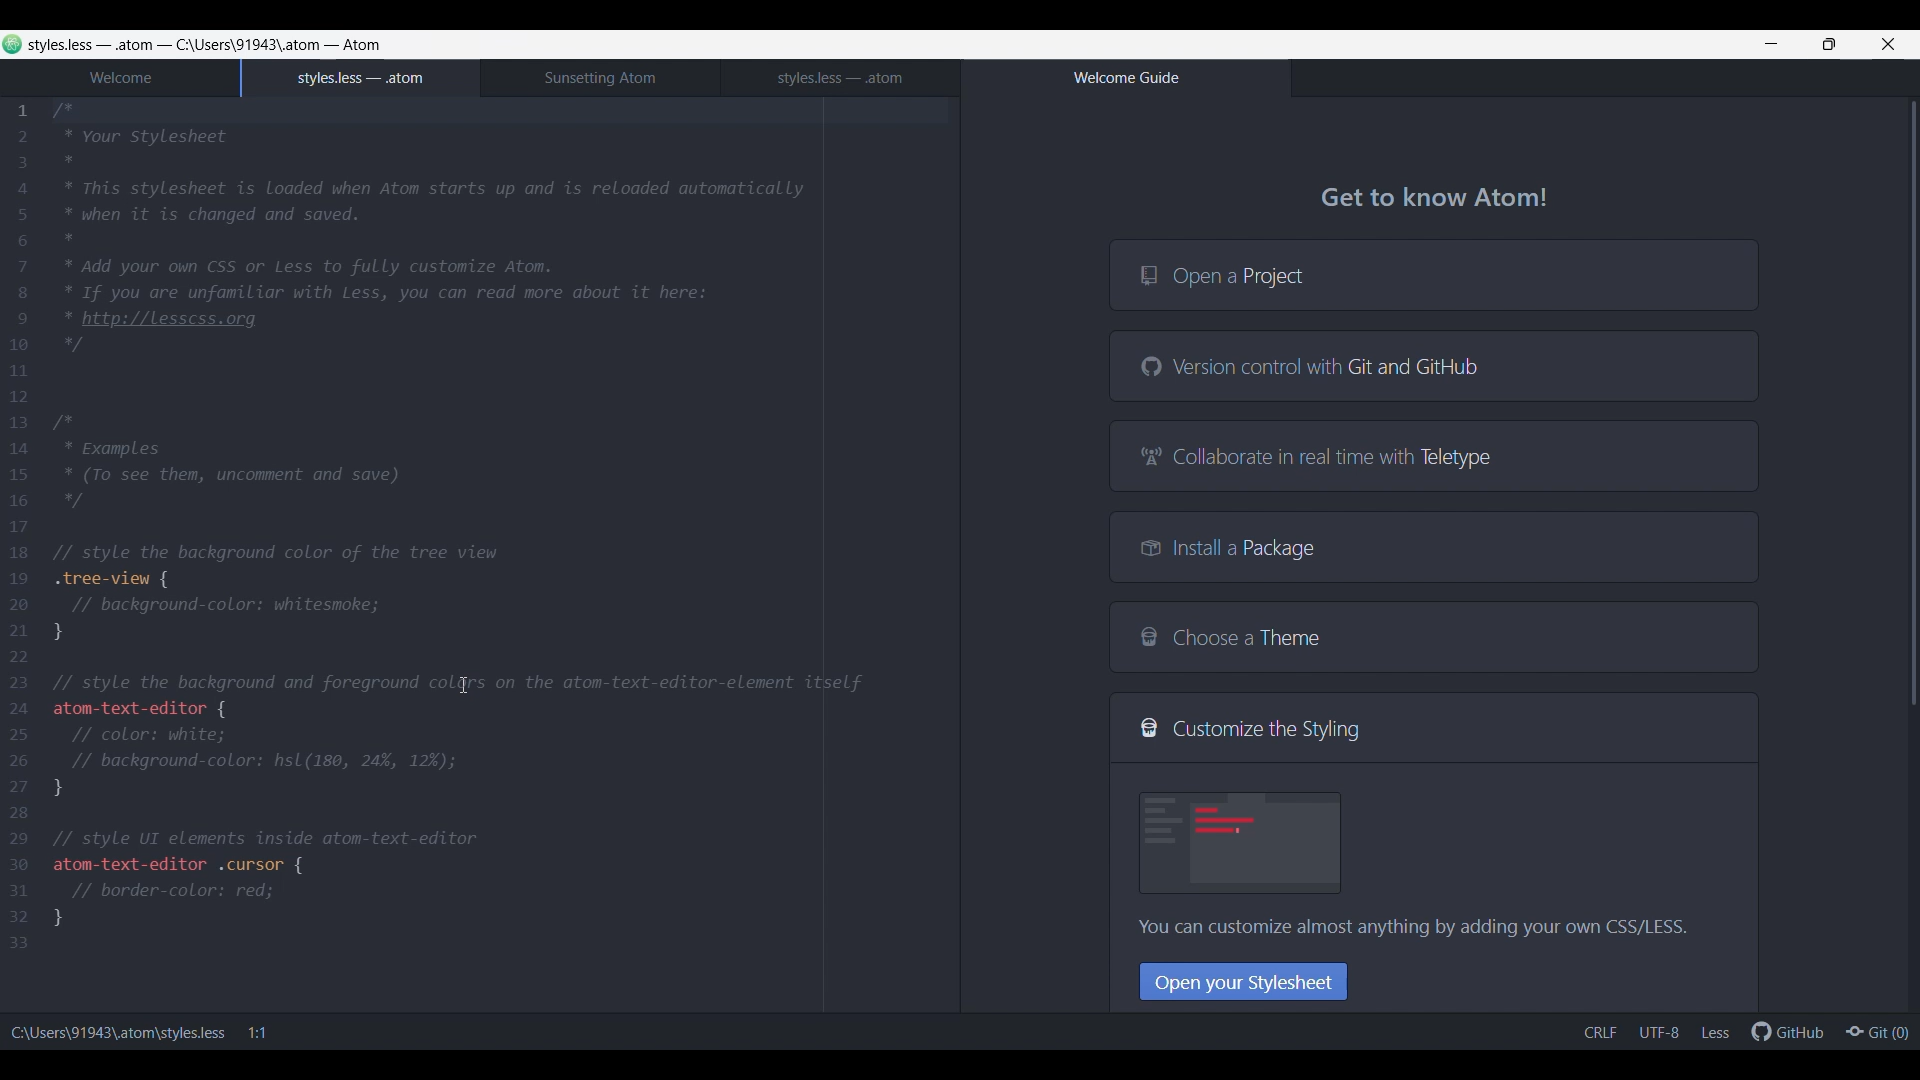 The width and height of the screenshot is (1920, 1080). Describe the element at coordinates (1771, 44) in the screenshot. I see `Minimize` at that location.